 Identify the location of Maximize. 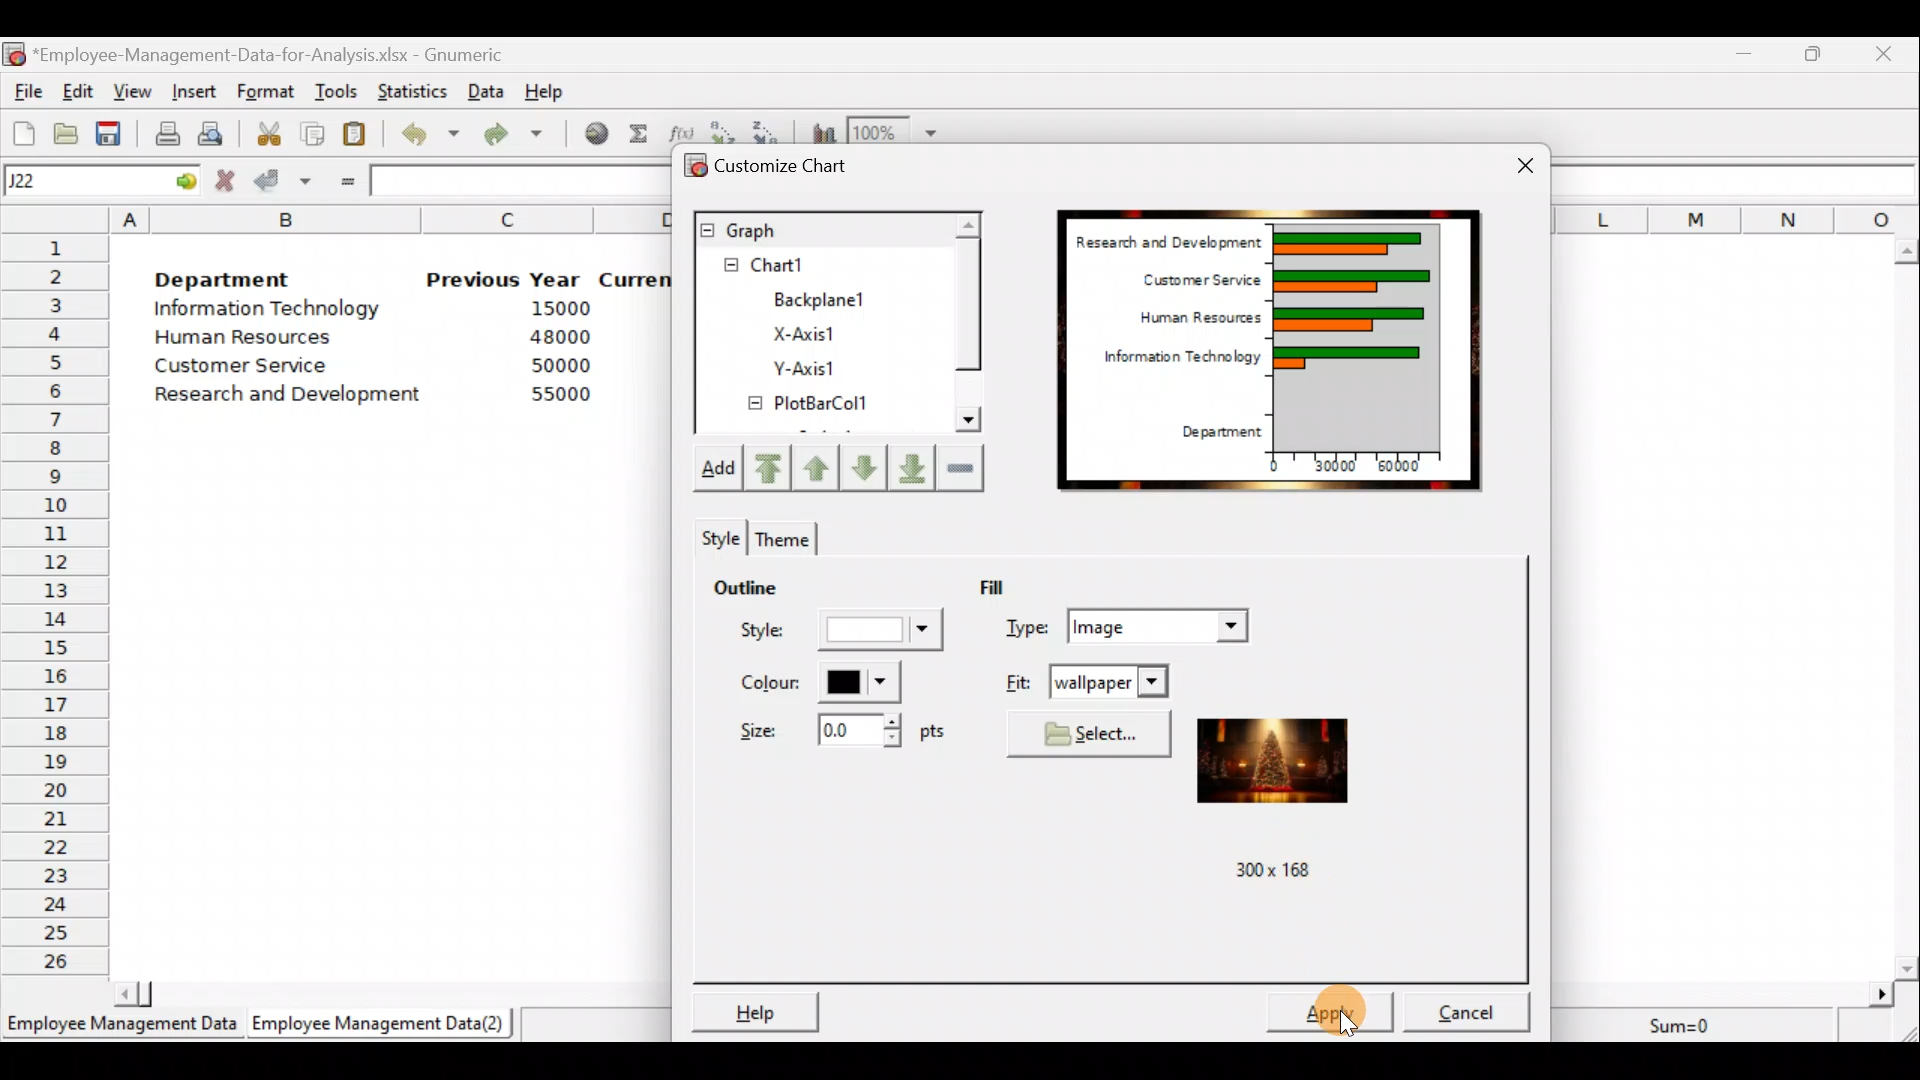
(1817, 54).